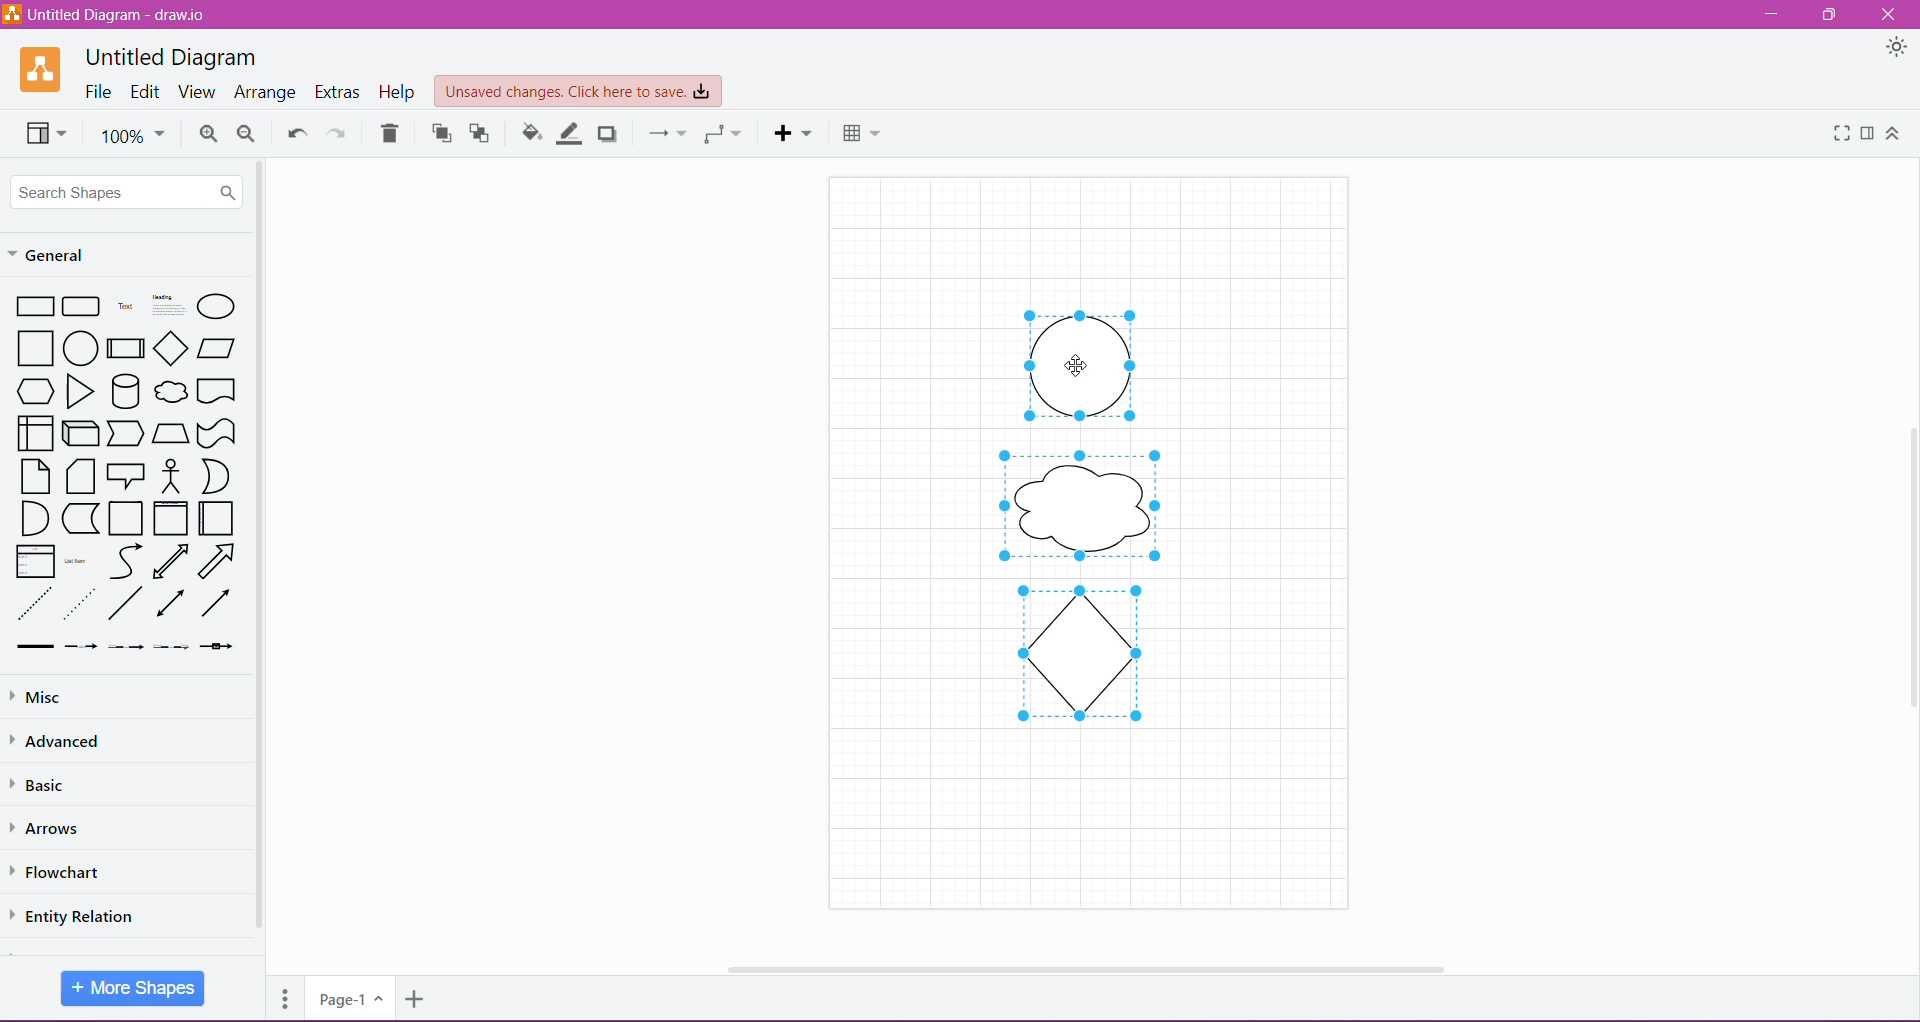  What do you see at coordinates (390, 133) in the screenshot?
I see `Delete` at bounding box center [390, 133].